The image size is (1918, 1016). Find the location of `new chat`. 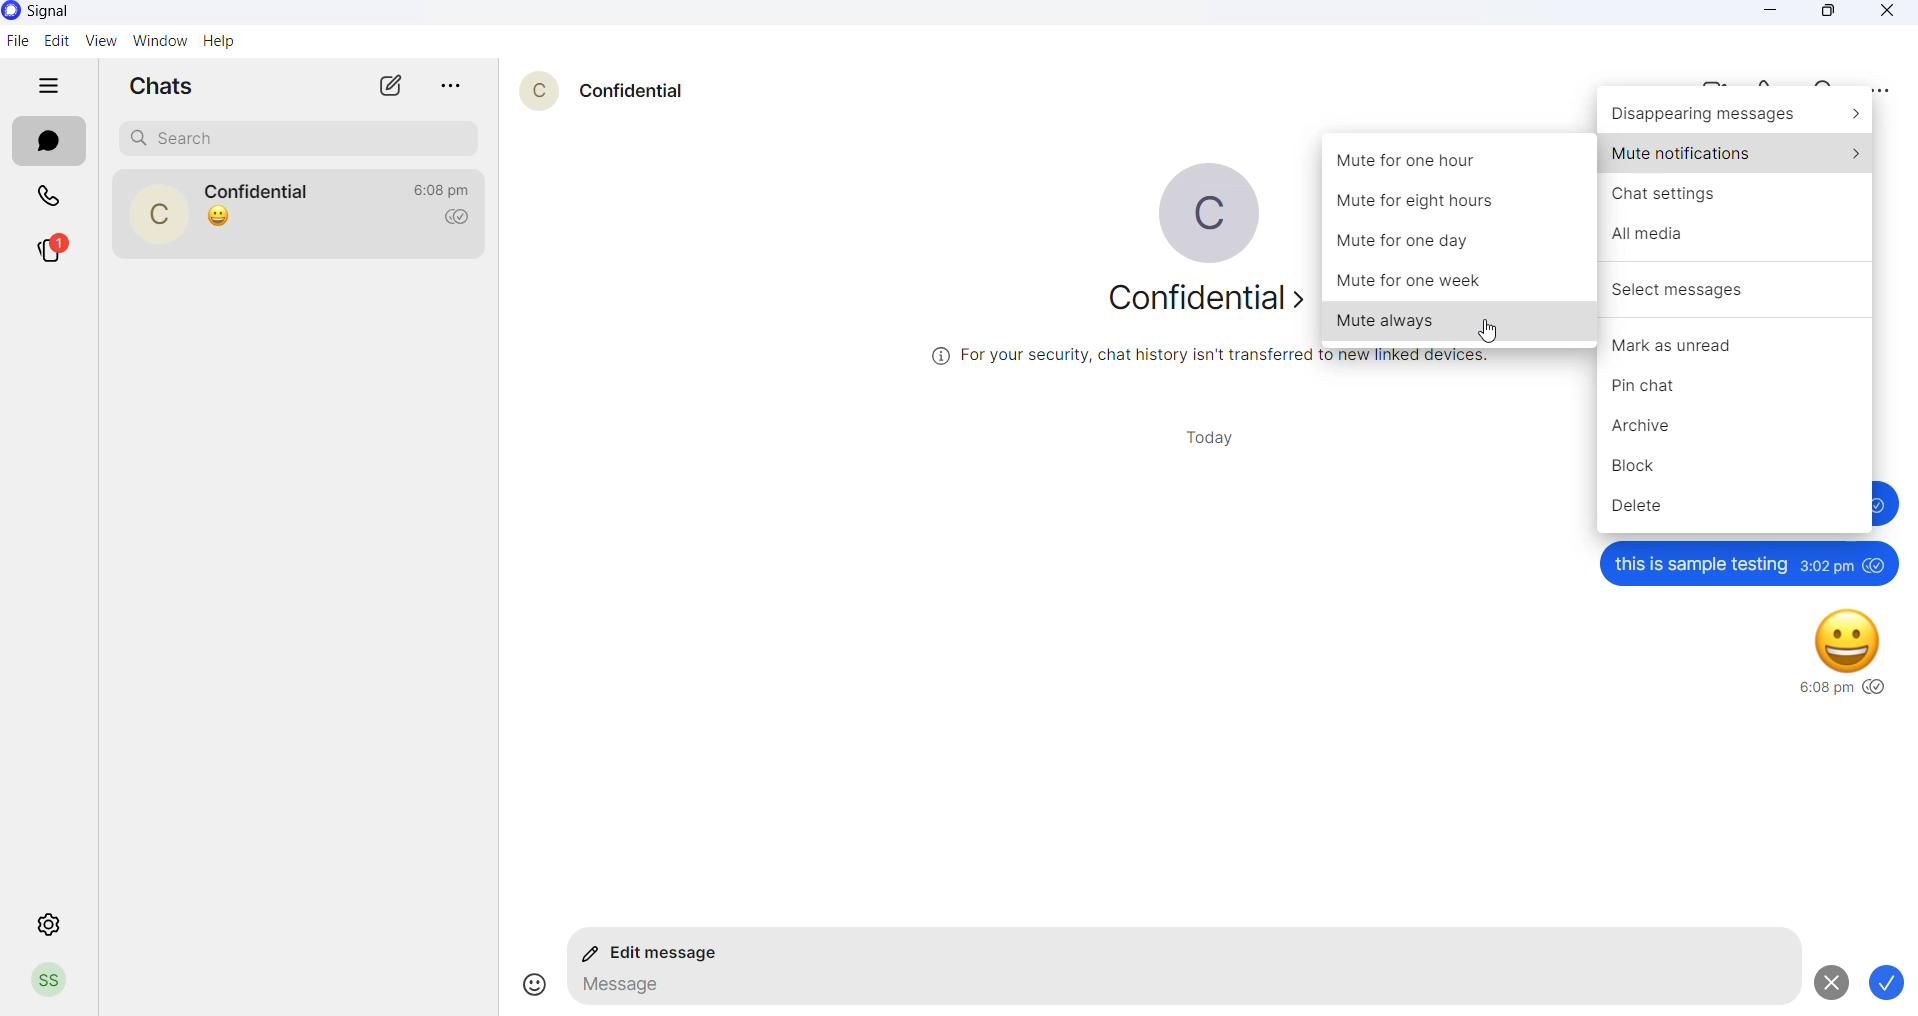

new chat is located at coordinates (391, 85).